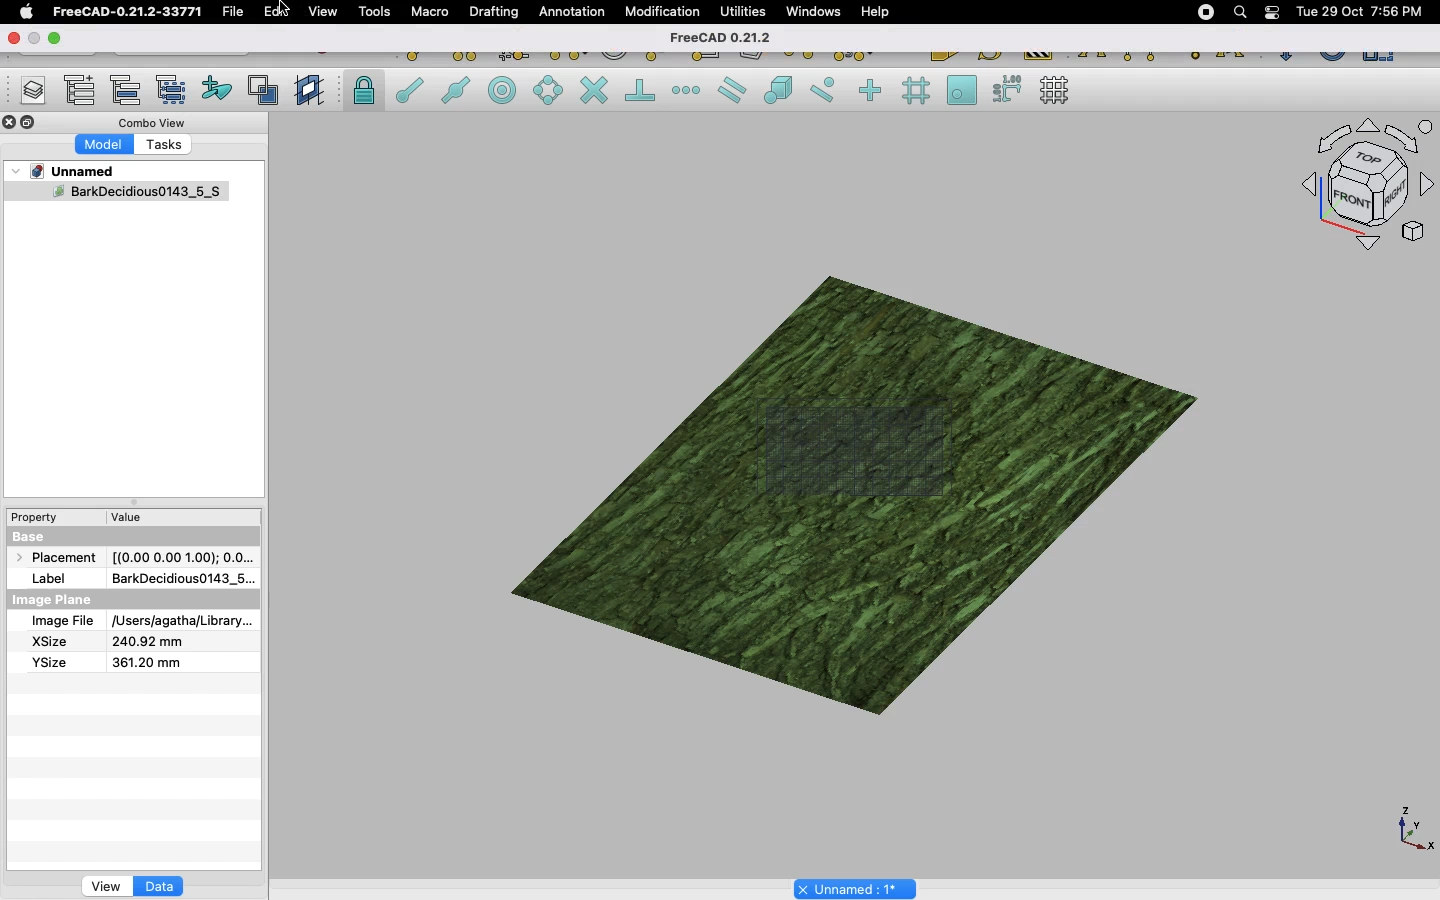  I want to click on Object selected, so click(843, 479).